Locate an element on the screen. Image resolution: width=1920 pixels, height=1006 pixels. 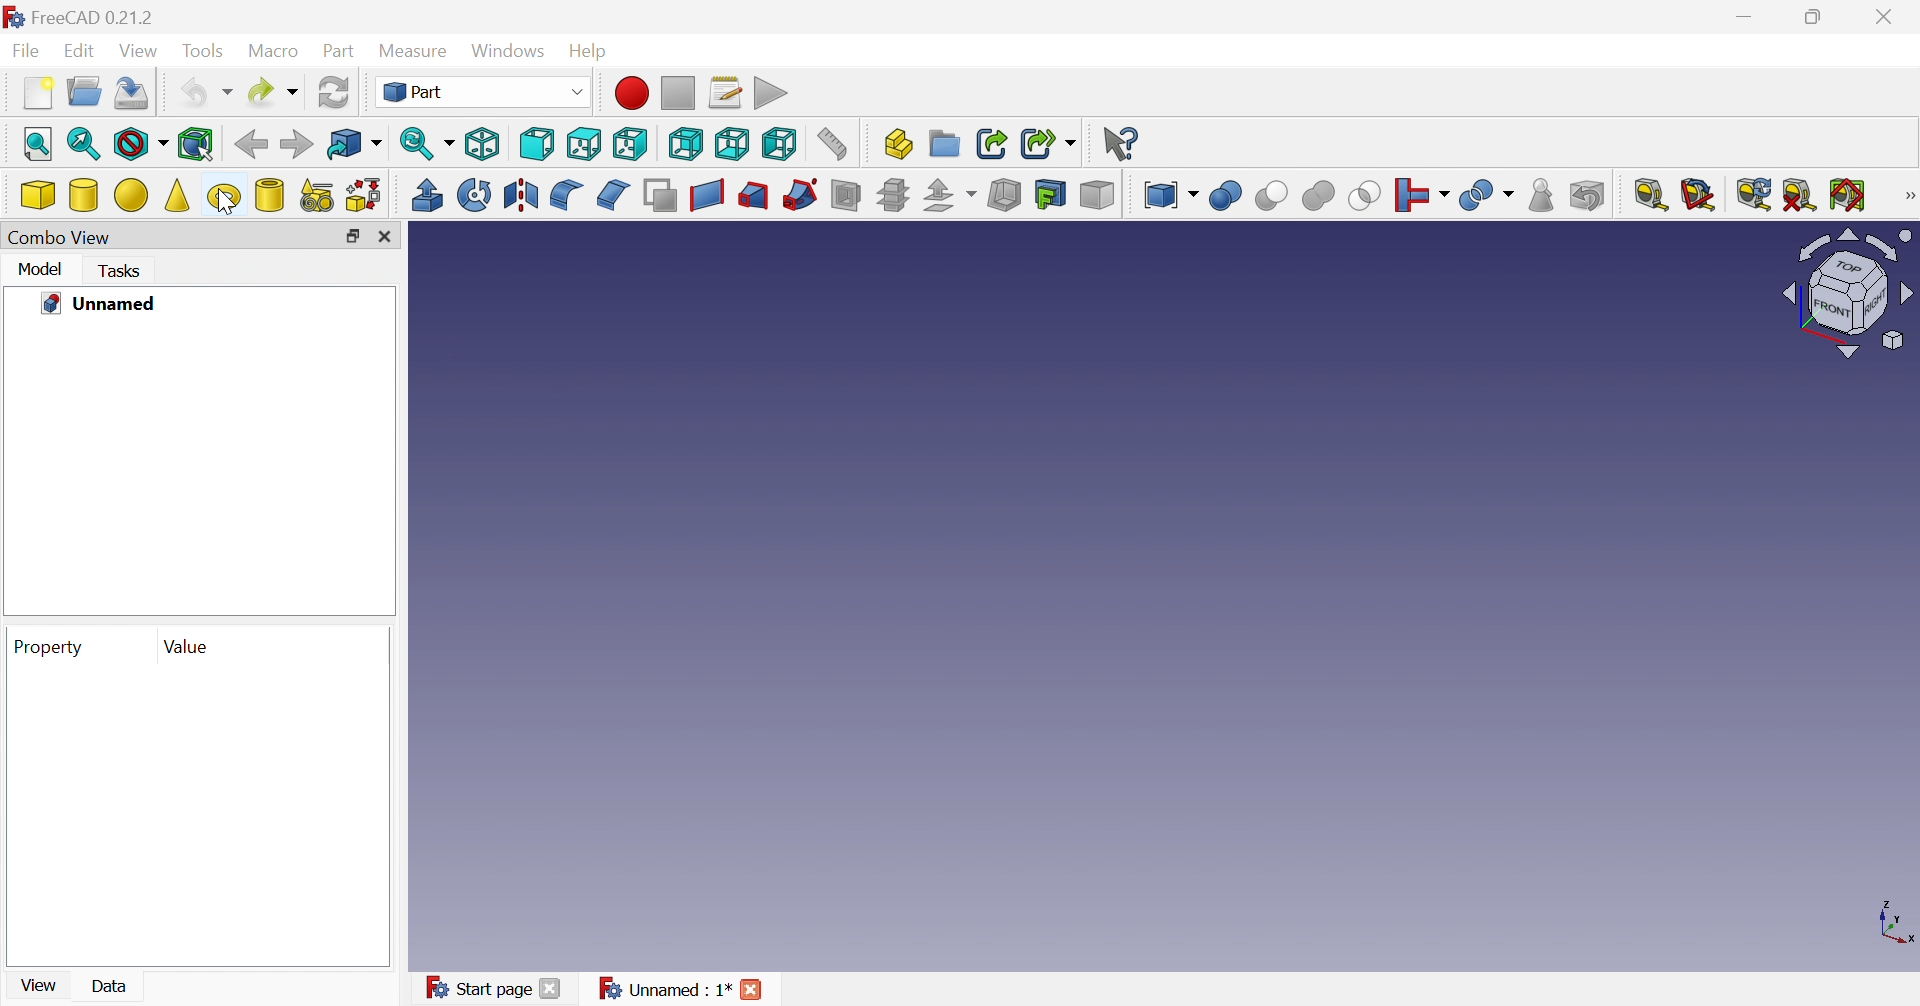
Close is located at coordinates (1891, 16).